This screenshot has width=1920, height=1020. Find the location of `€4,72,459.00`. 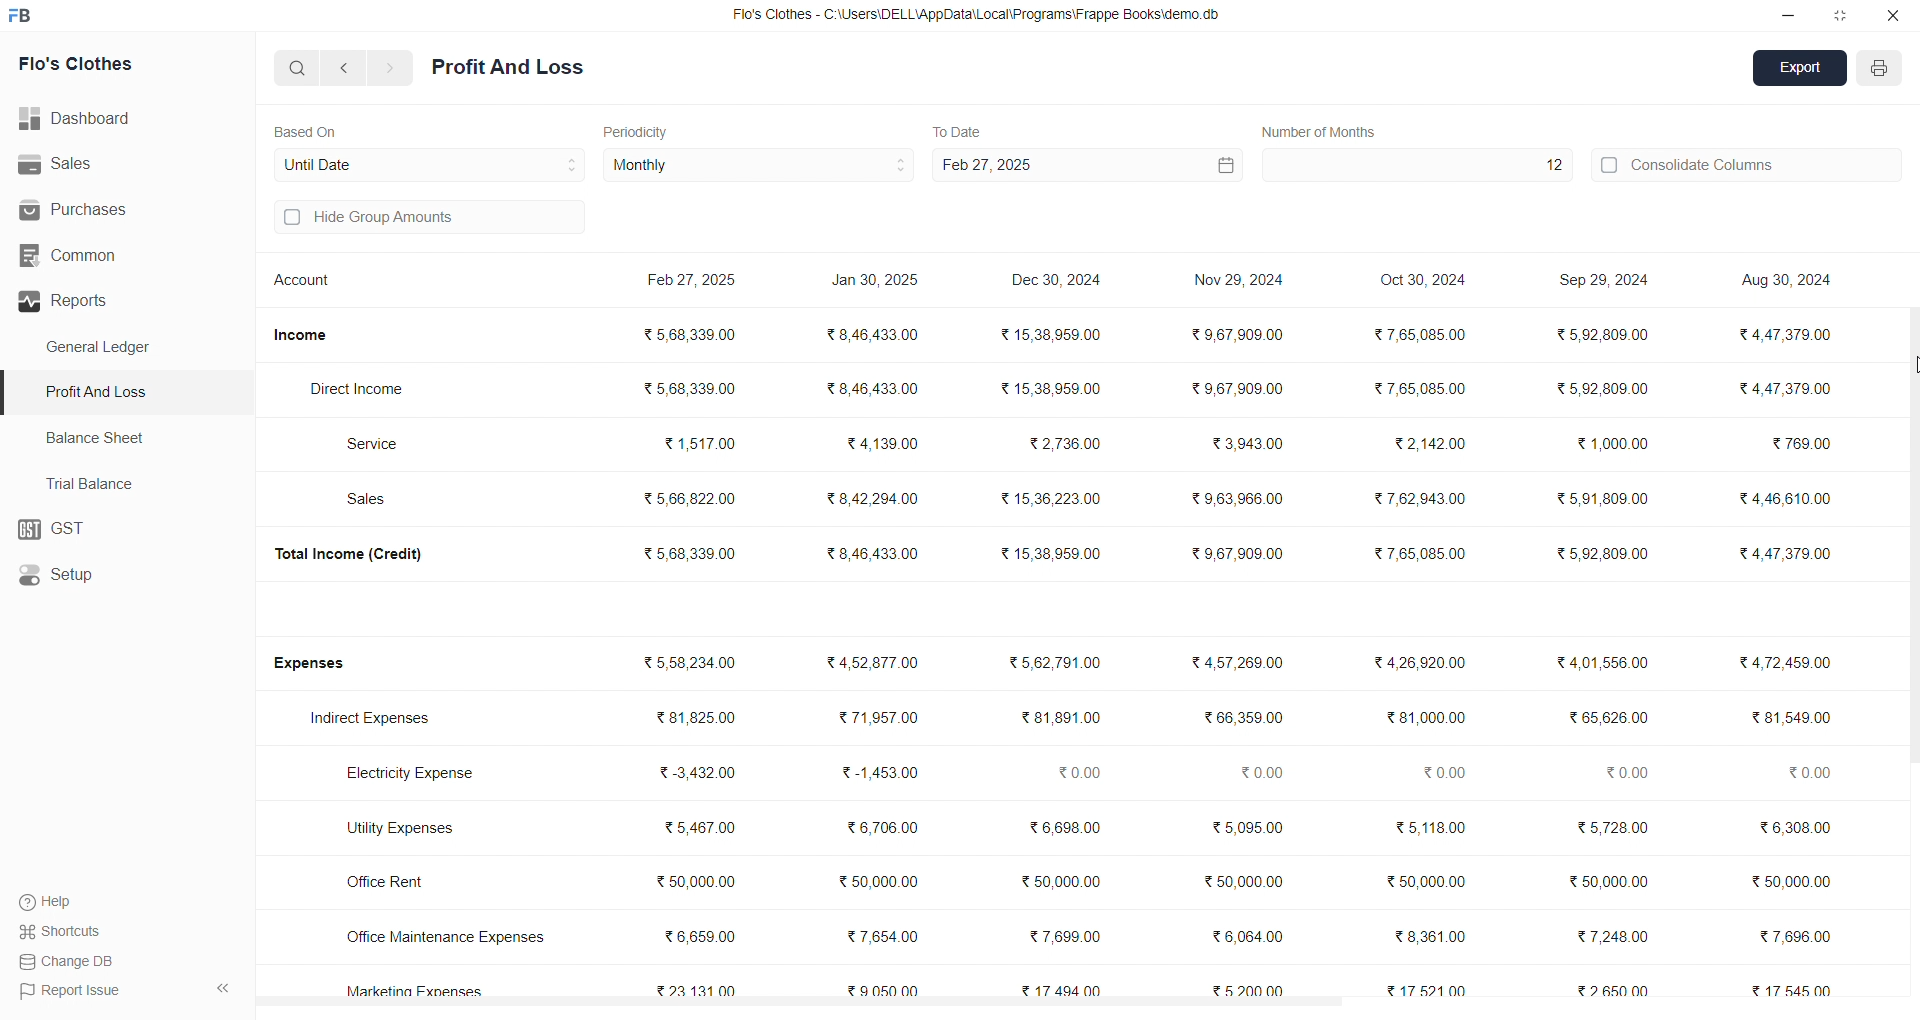

€4,72,459.00 is located at coordinates (1775, 663).